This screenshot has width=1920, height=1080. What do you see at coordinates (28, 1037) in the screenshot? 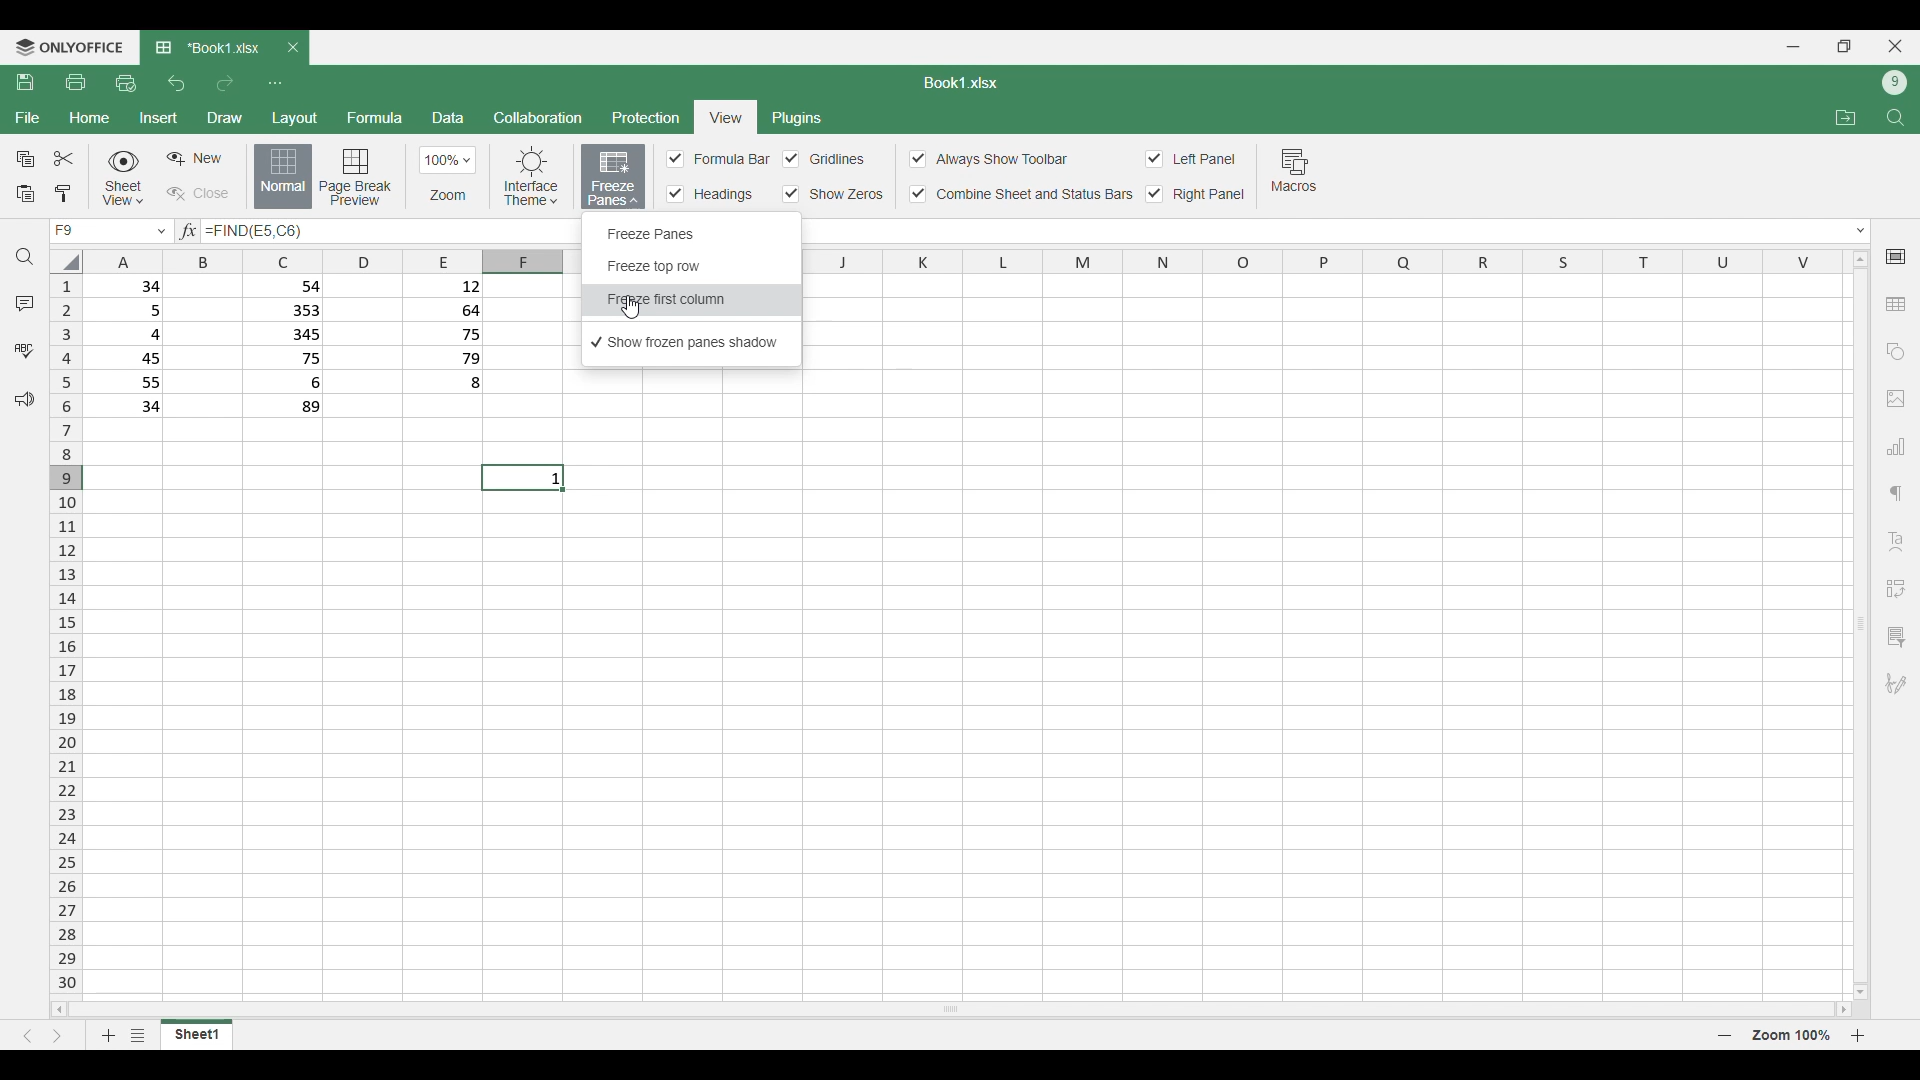
I see `Previous` at bounding box center [28, 1037].